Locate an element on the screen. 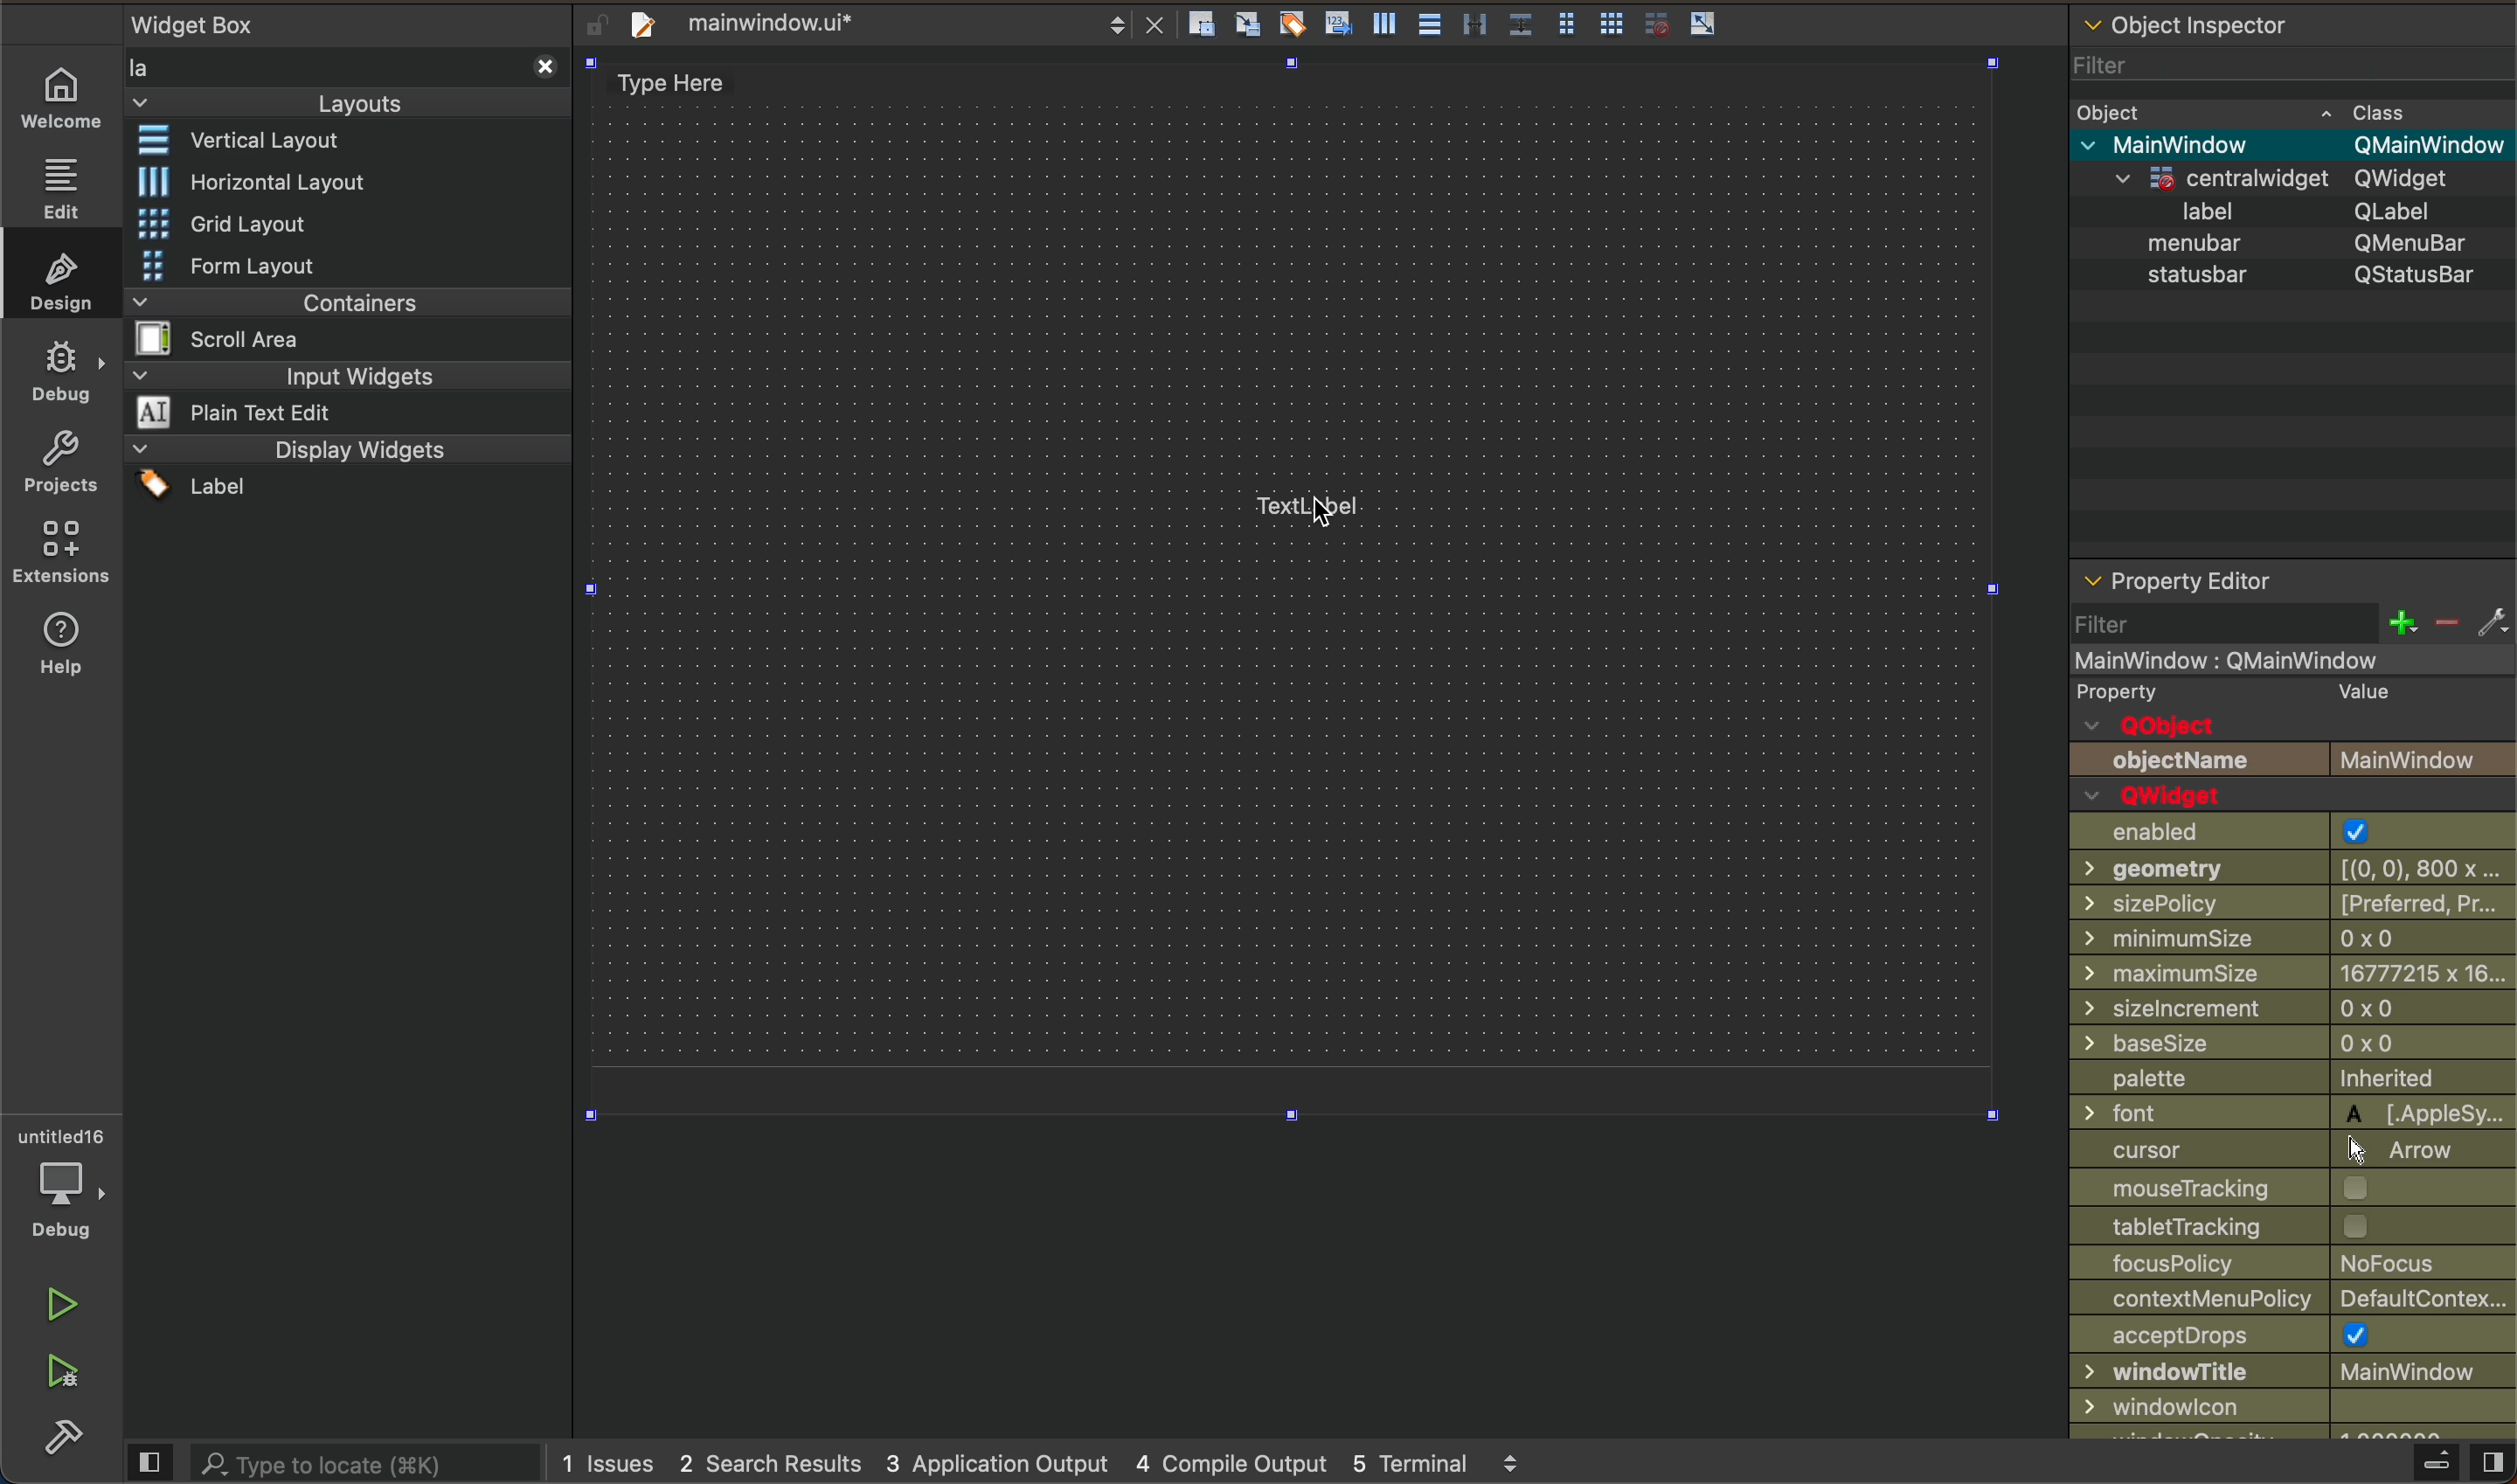  object name is located at coordinates (2291, 759).